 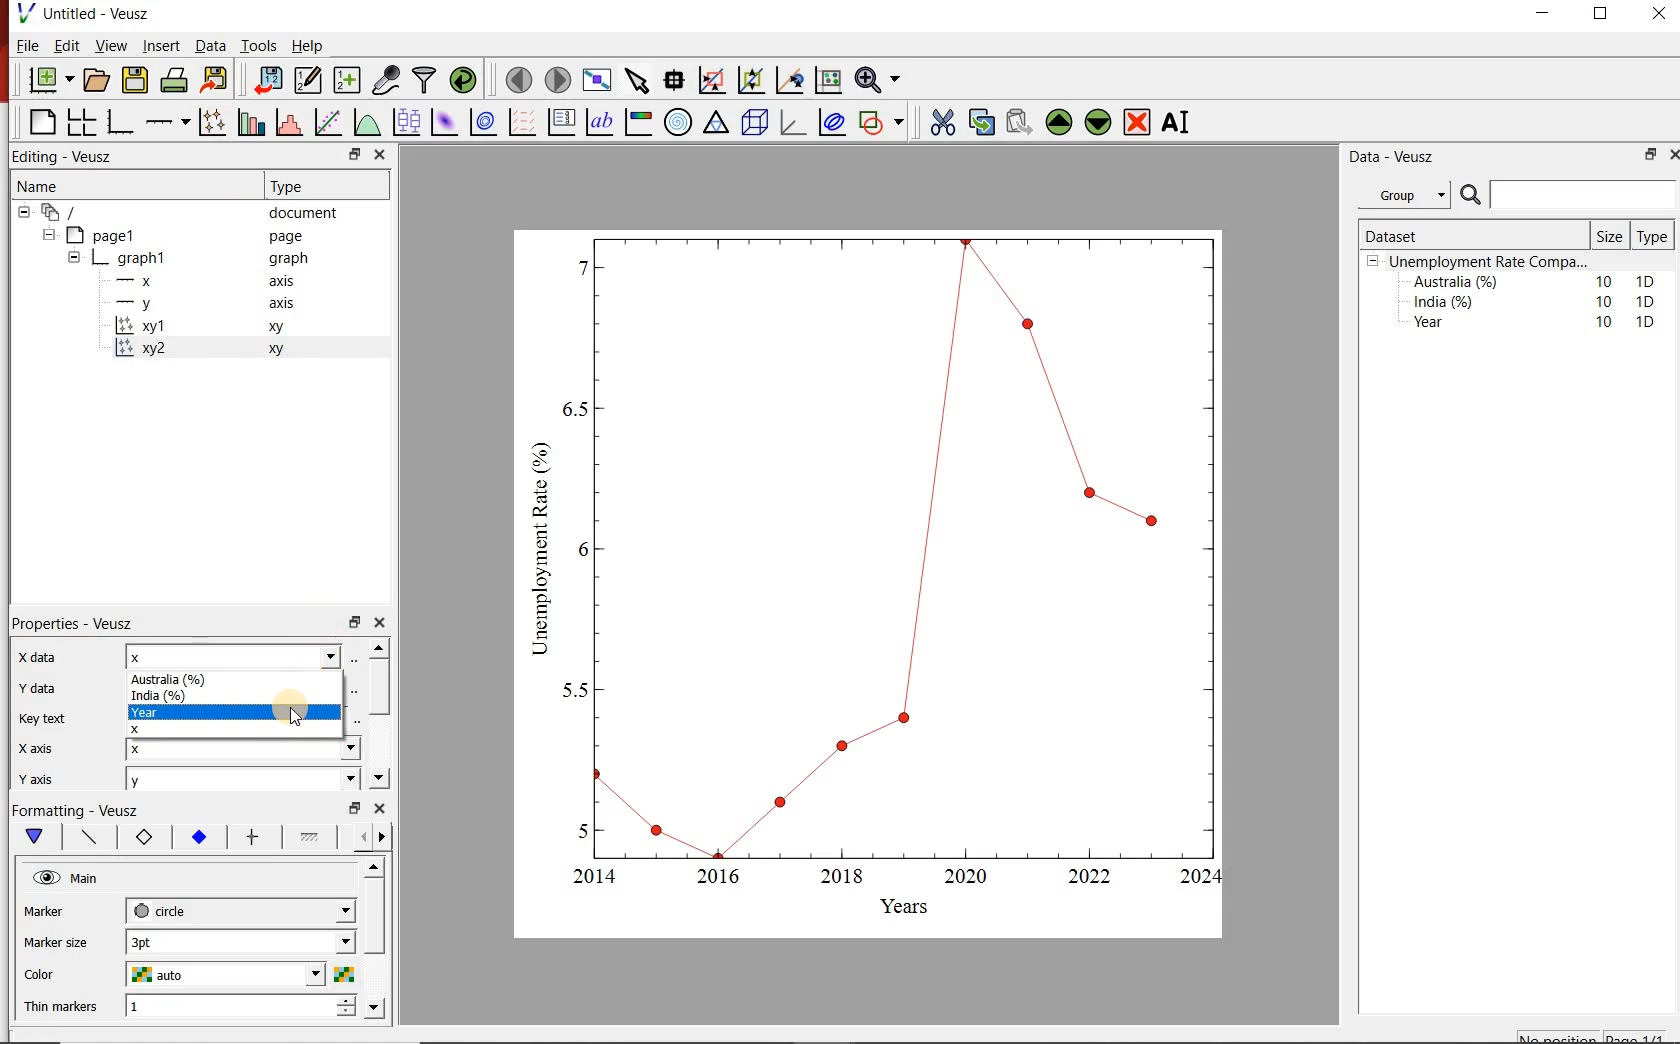 What do you see at coordinates (310, 78) in the screenshot?
I see `edit and enter new datasets` at bounding box center [310, 78].